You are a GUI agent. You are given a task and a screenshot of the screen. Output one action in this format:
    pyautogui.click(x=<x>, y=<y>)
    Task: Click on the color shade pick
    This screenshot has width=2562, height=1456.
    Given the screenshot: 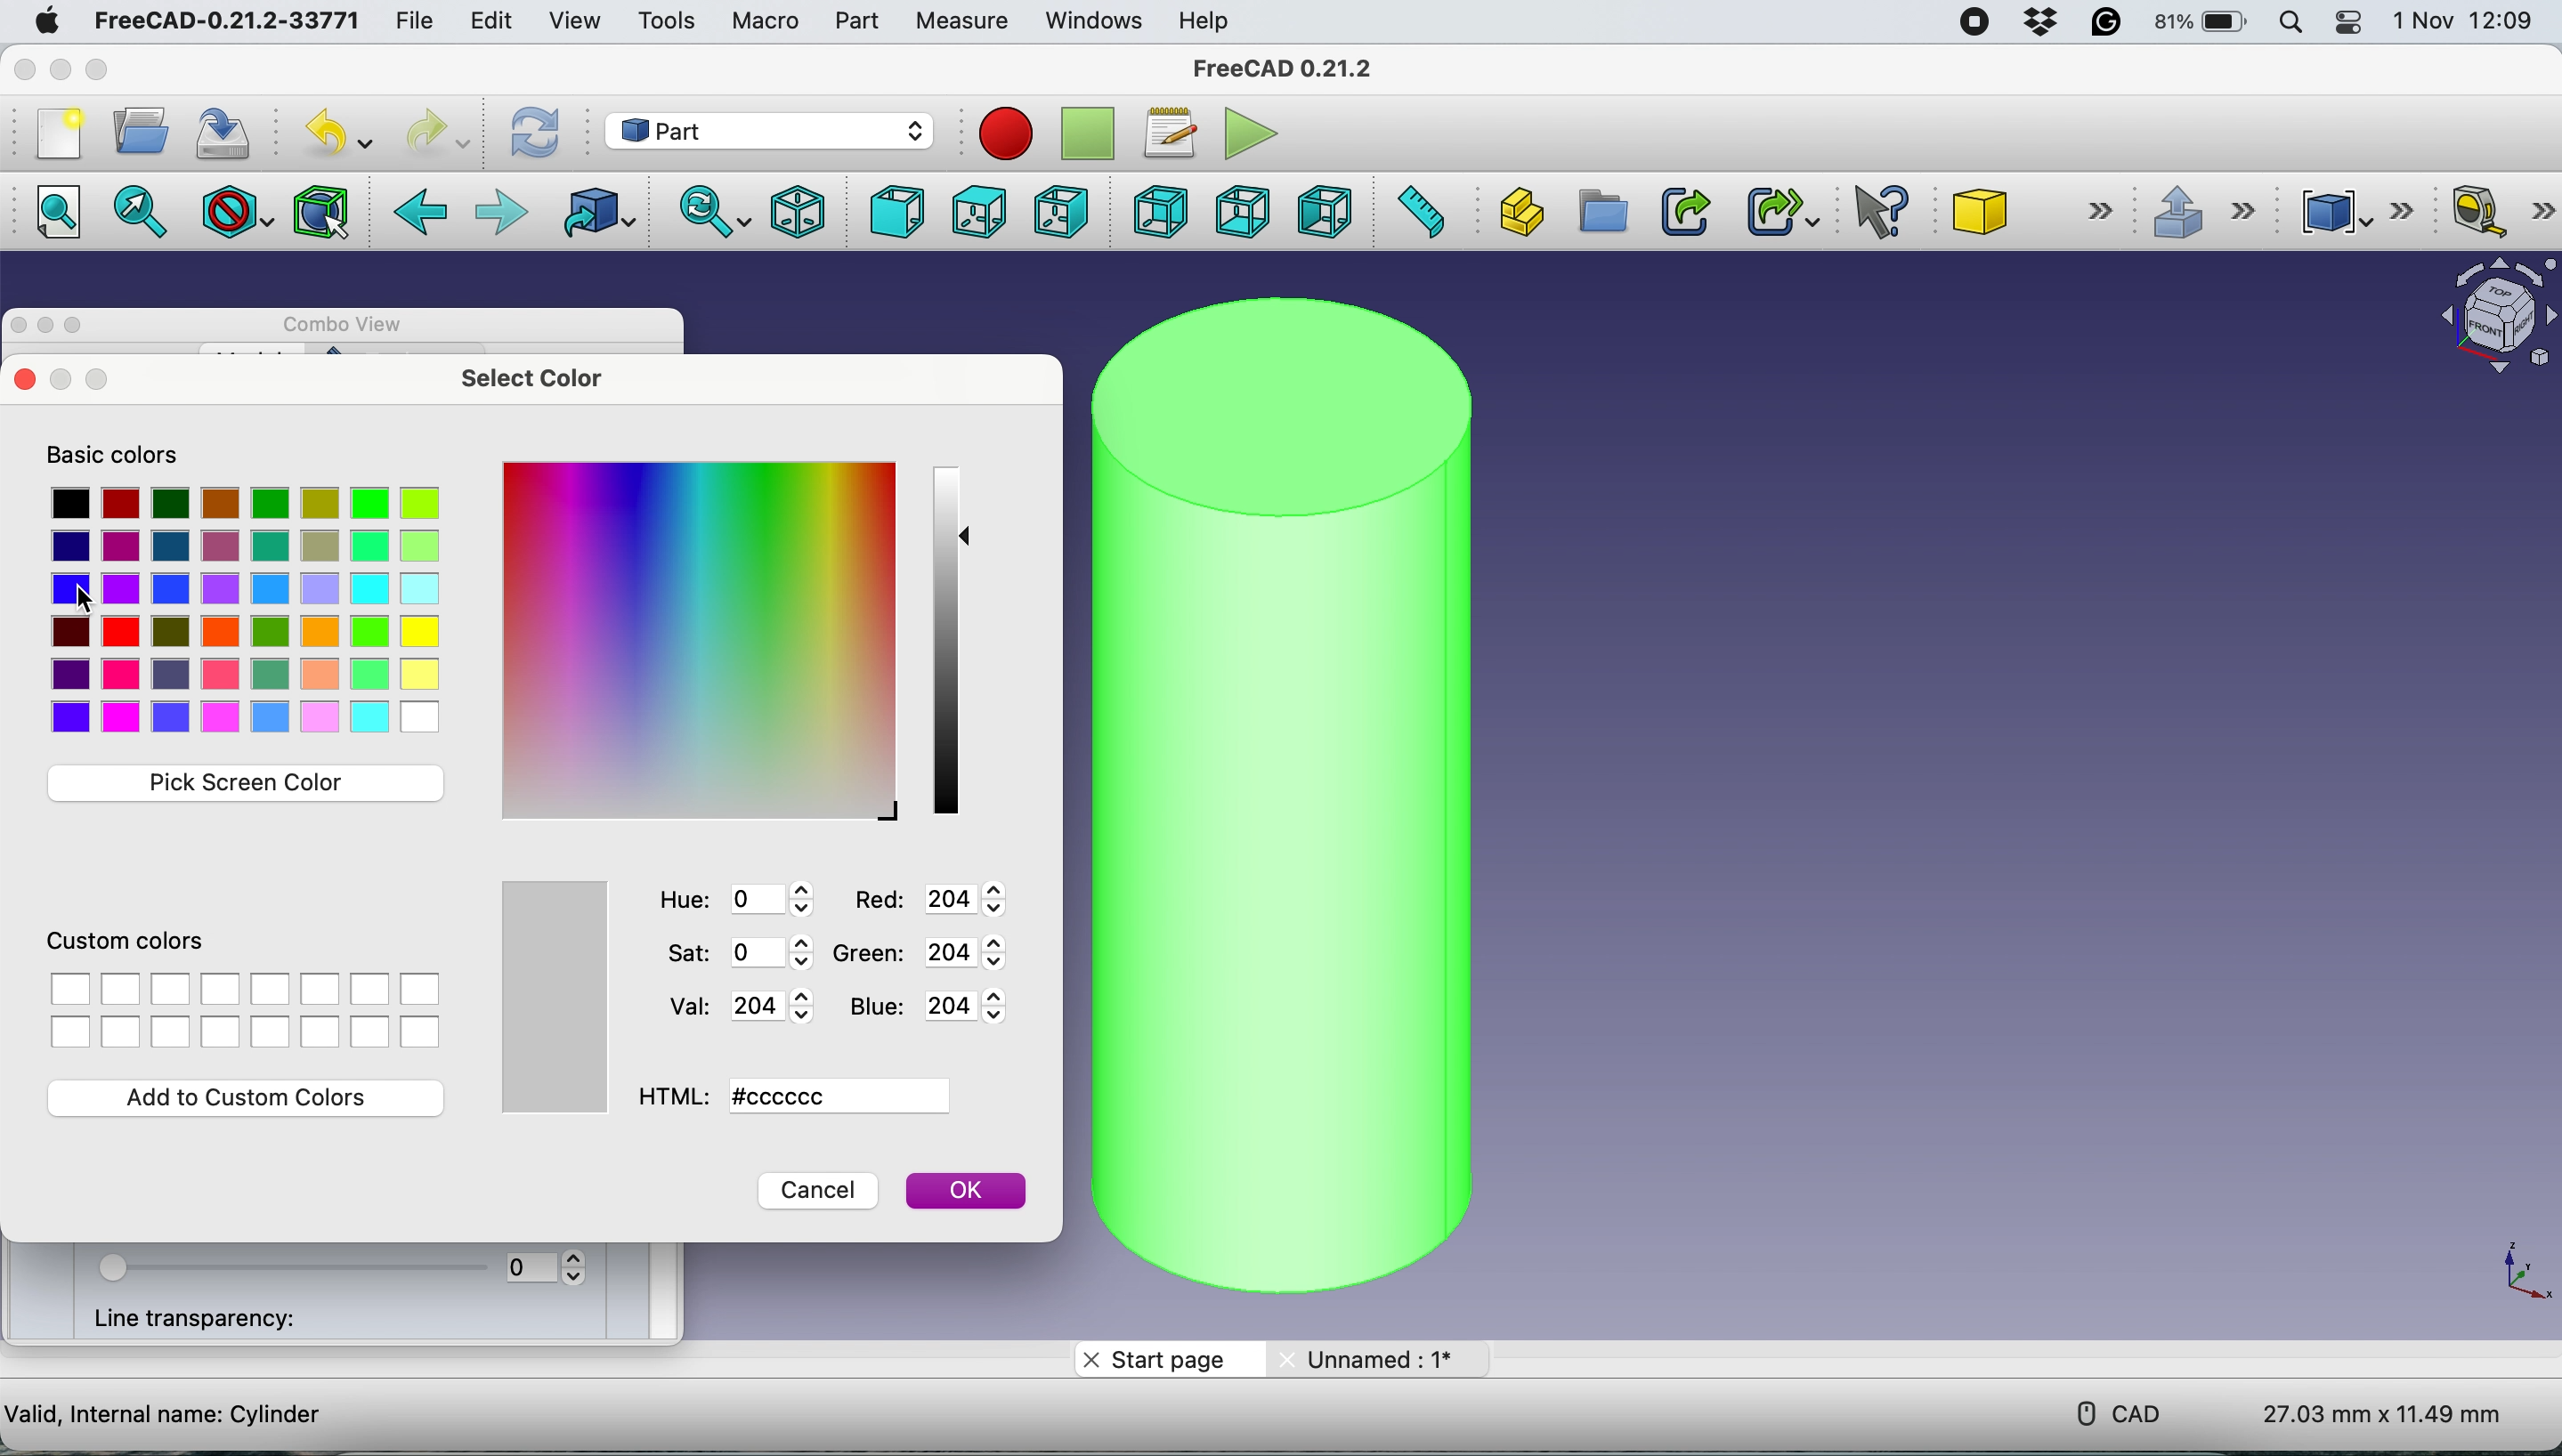 What is the action you would take?
    pyautogui.click(x=947, y=644)
    